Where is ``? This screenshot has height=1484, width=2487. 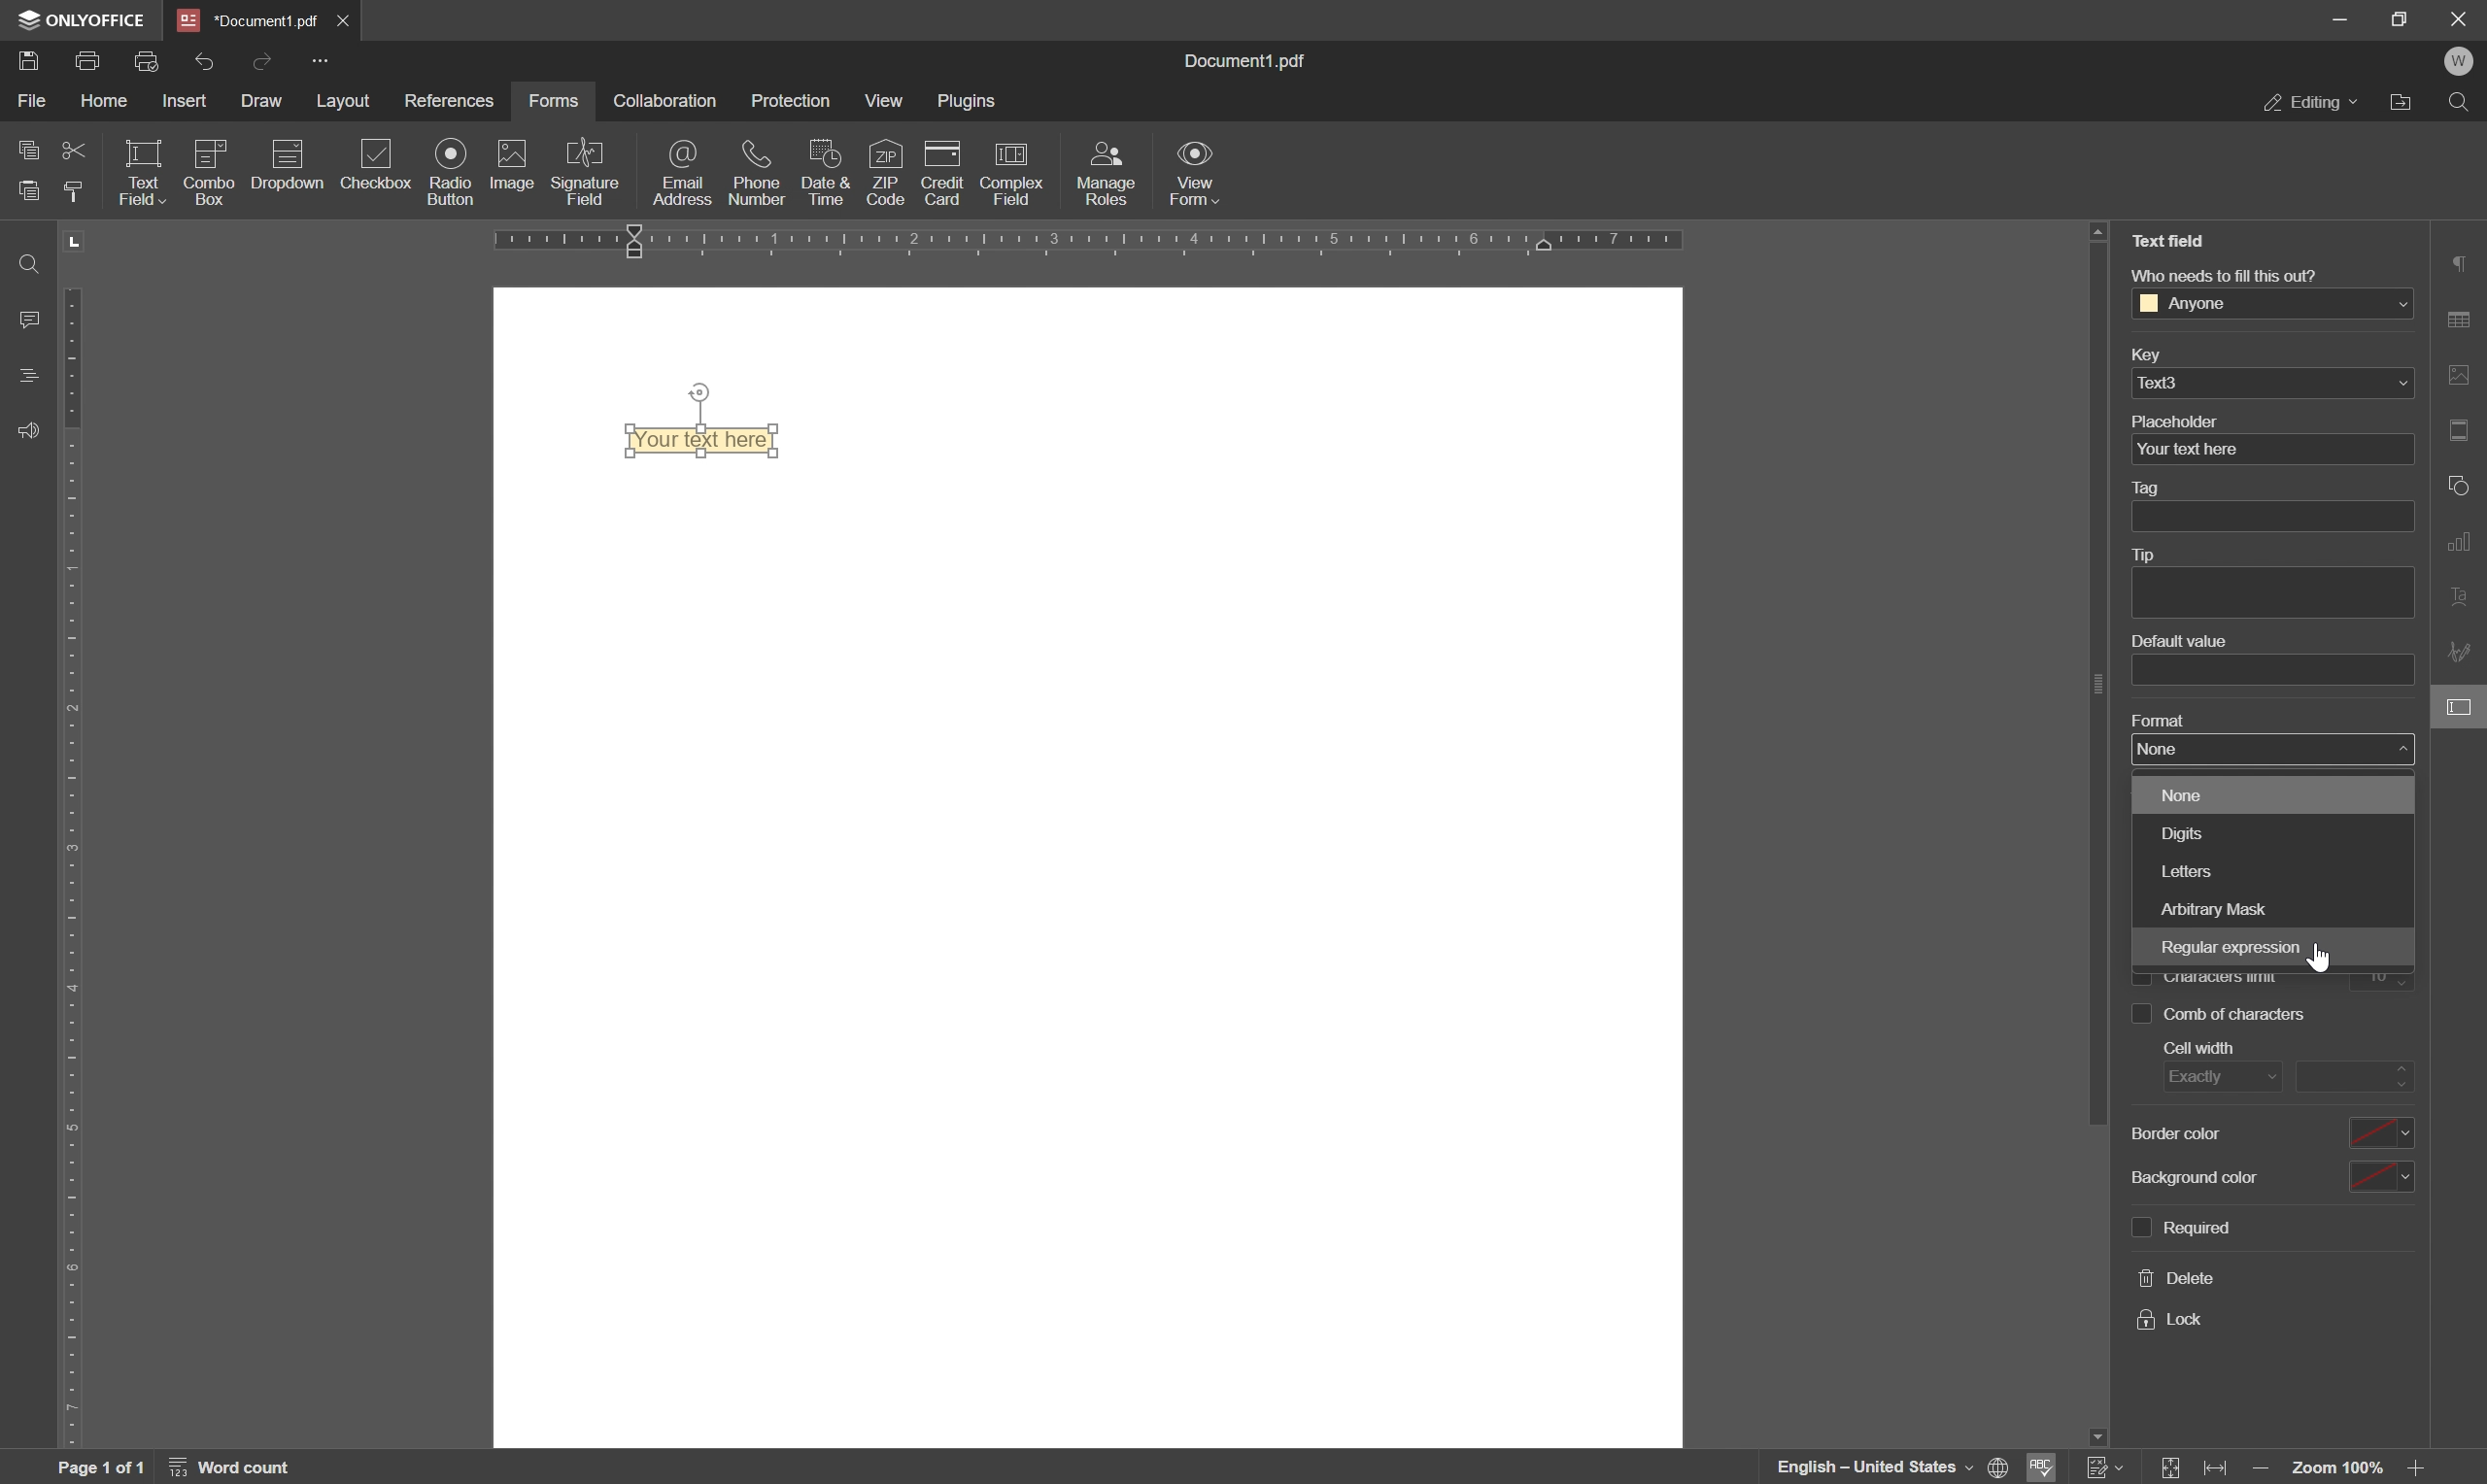  is located at coordinates (1254, 62).